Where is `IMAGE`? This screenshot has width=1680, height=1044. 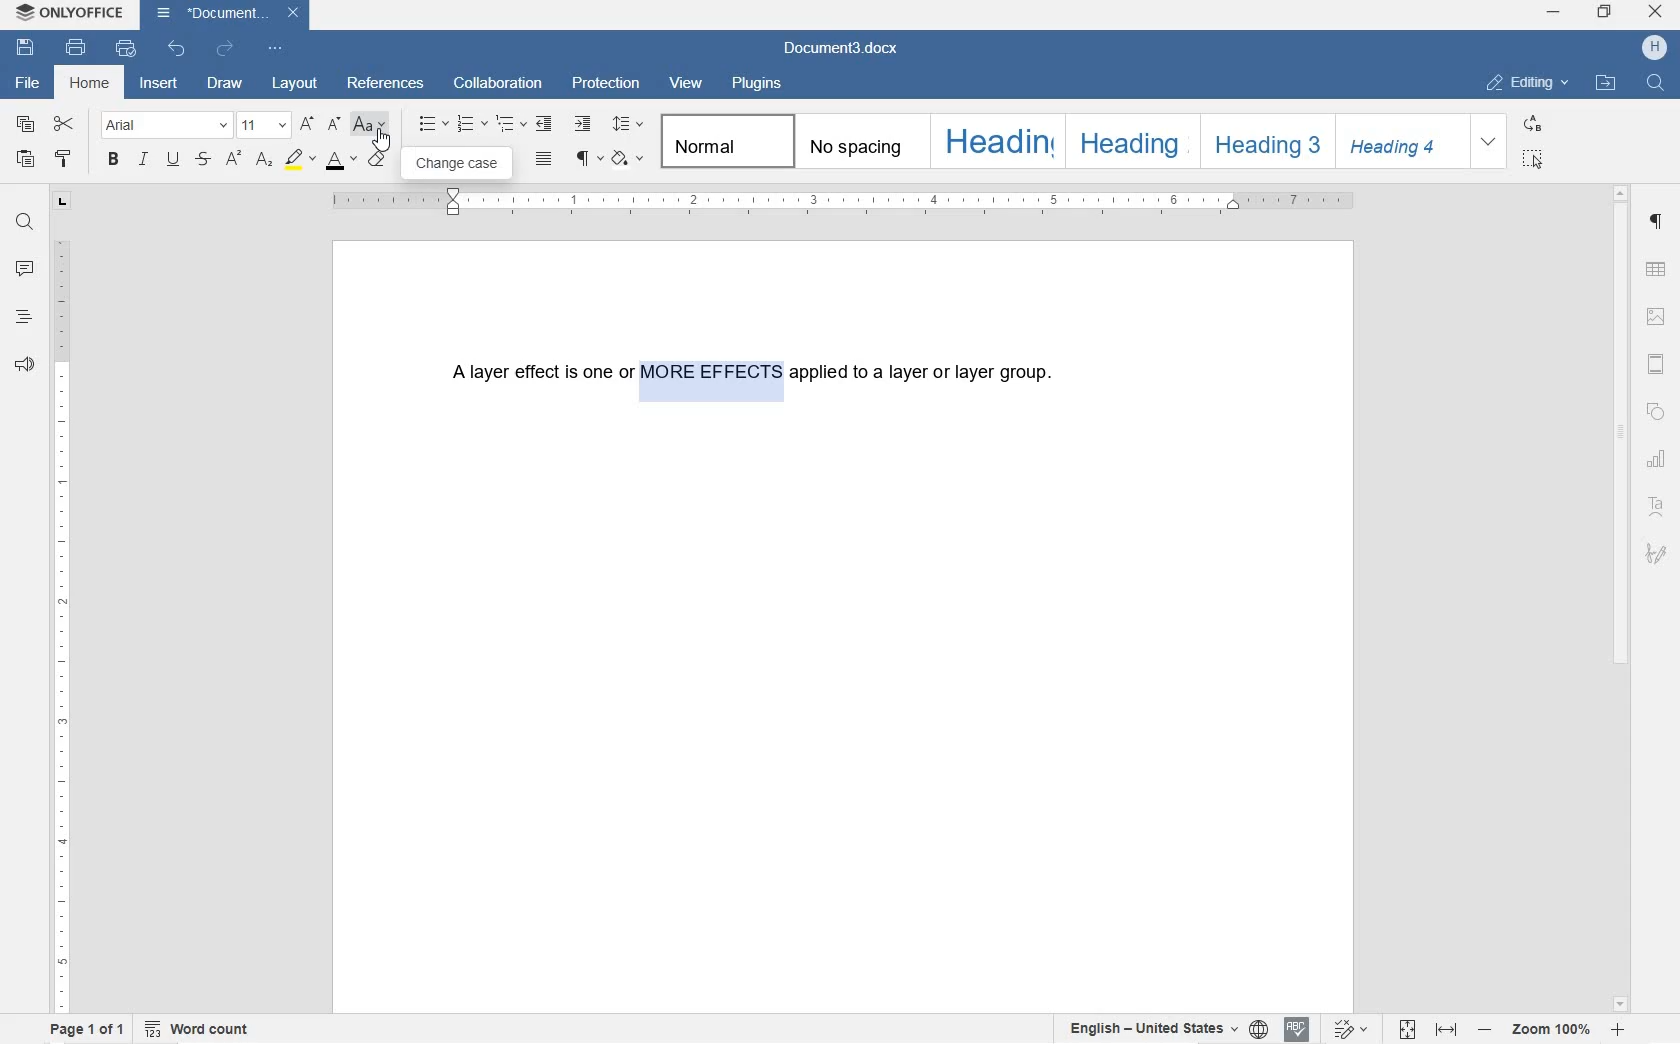 IMAGE is located at coordinates (1660, 317).